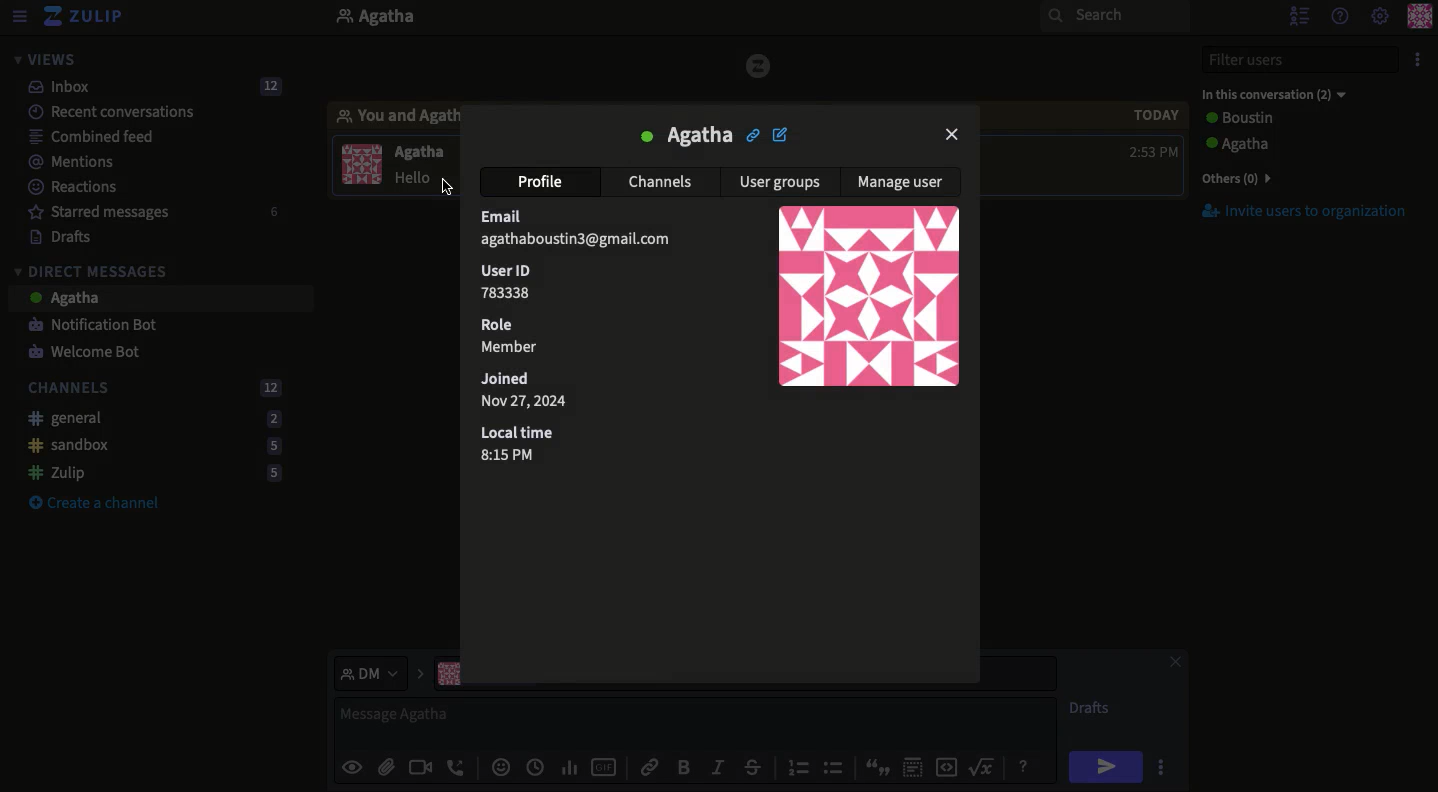 The width and height of the screenshot is (1438, 792). What do you see at coordinates (20, 18) in the screenshot?
I see `Menu` at bounding box center [20, 18].